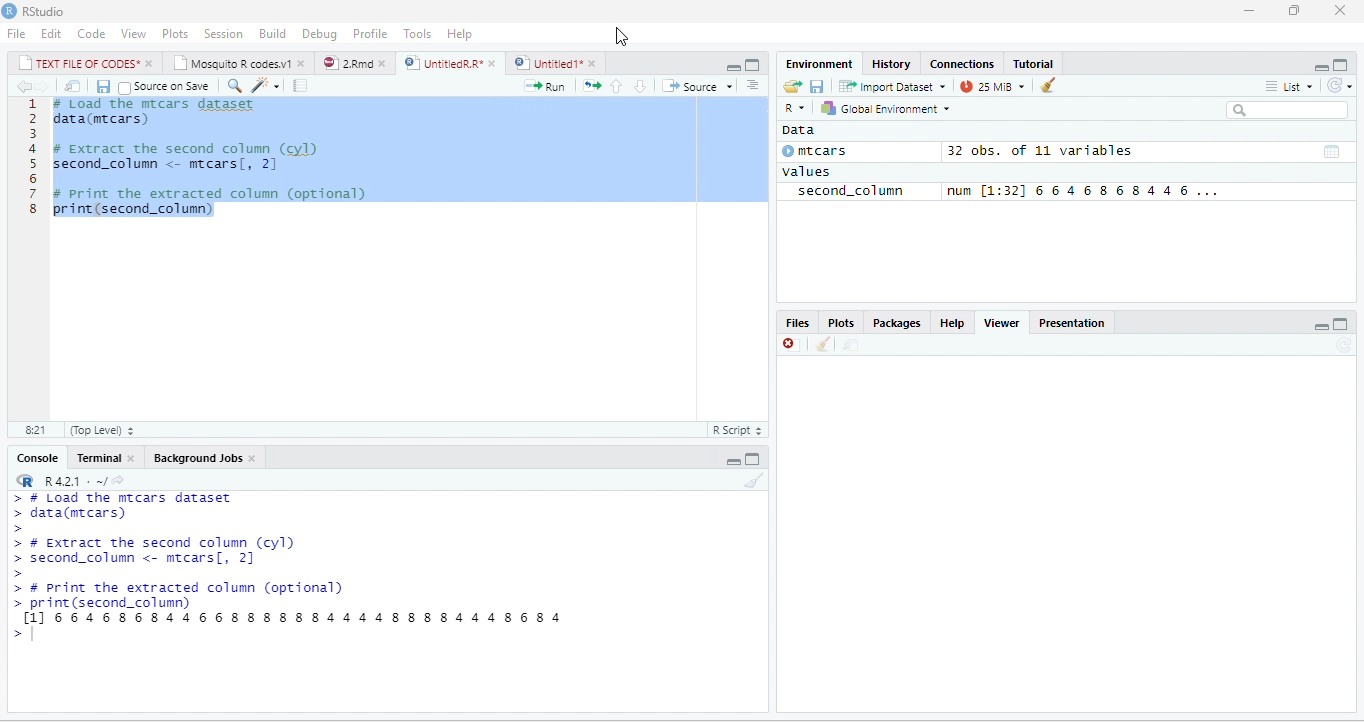 The width and height of the screenshot is (1364, 722). Describe the element at coordinates (735, 64) in the screenshot. I see `maximize` at that location.